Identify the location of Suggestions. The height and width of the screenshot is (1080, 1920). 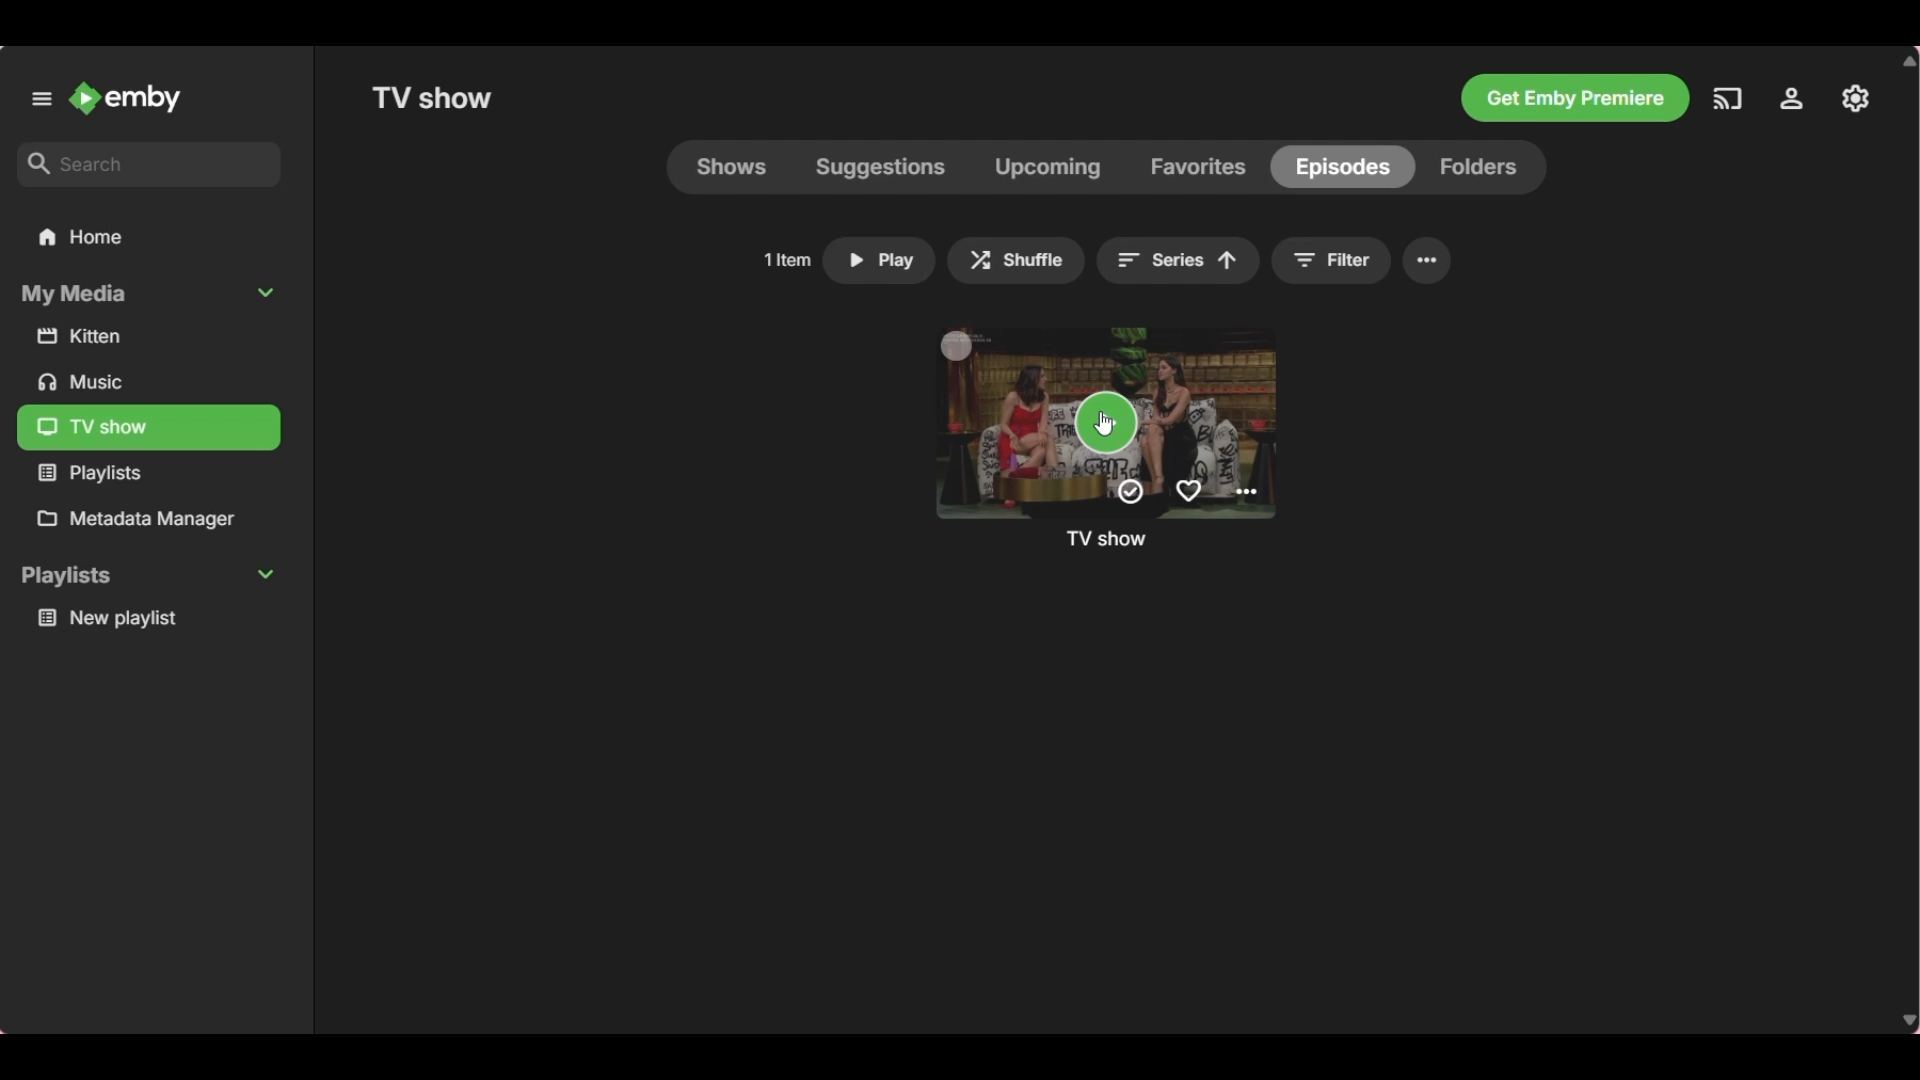
(878, 167).